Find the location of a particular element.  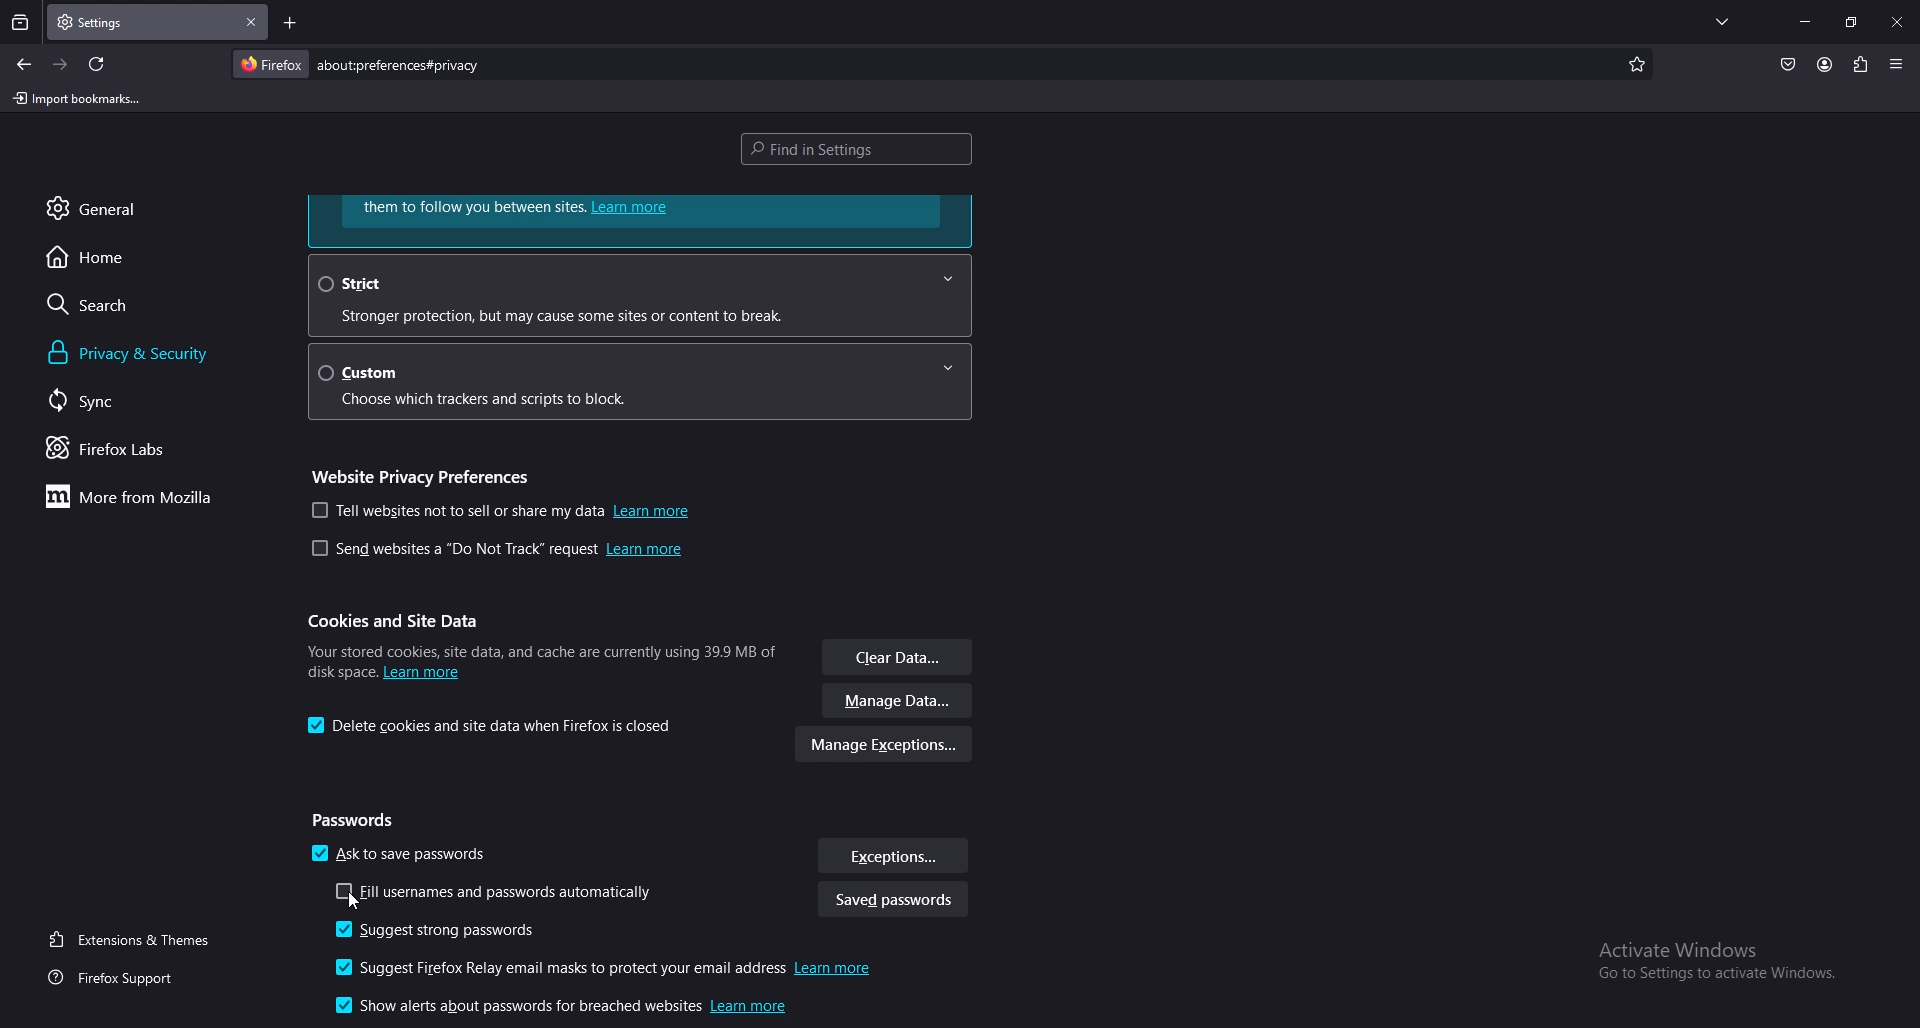

ask to save pass is located at coordinates (402, 857).